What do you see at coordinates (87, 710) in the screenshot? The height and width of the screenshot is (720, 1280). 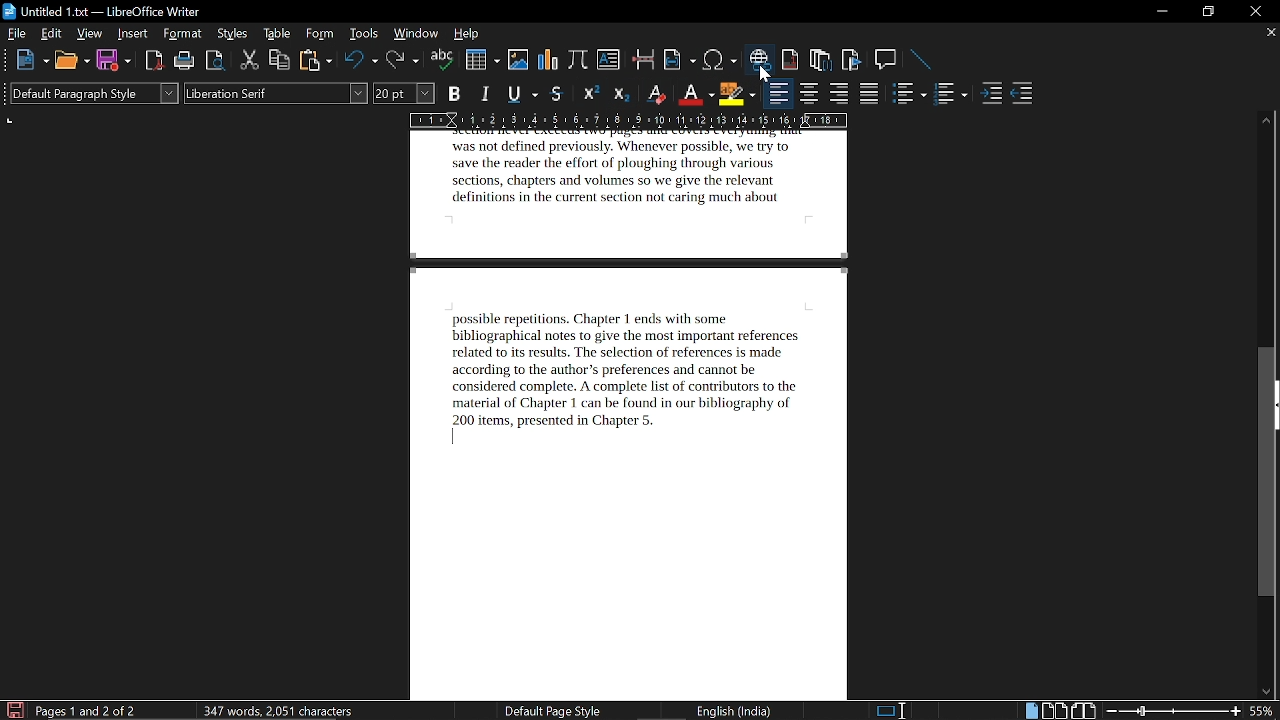 I see `current page` at bounding box center [87, 710].